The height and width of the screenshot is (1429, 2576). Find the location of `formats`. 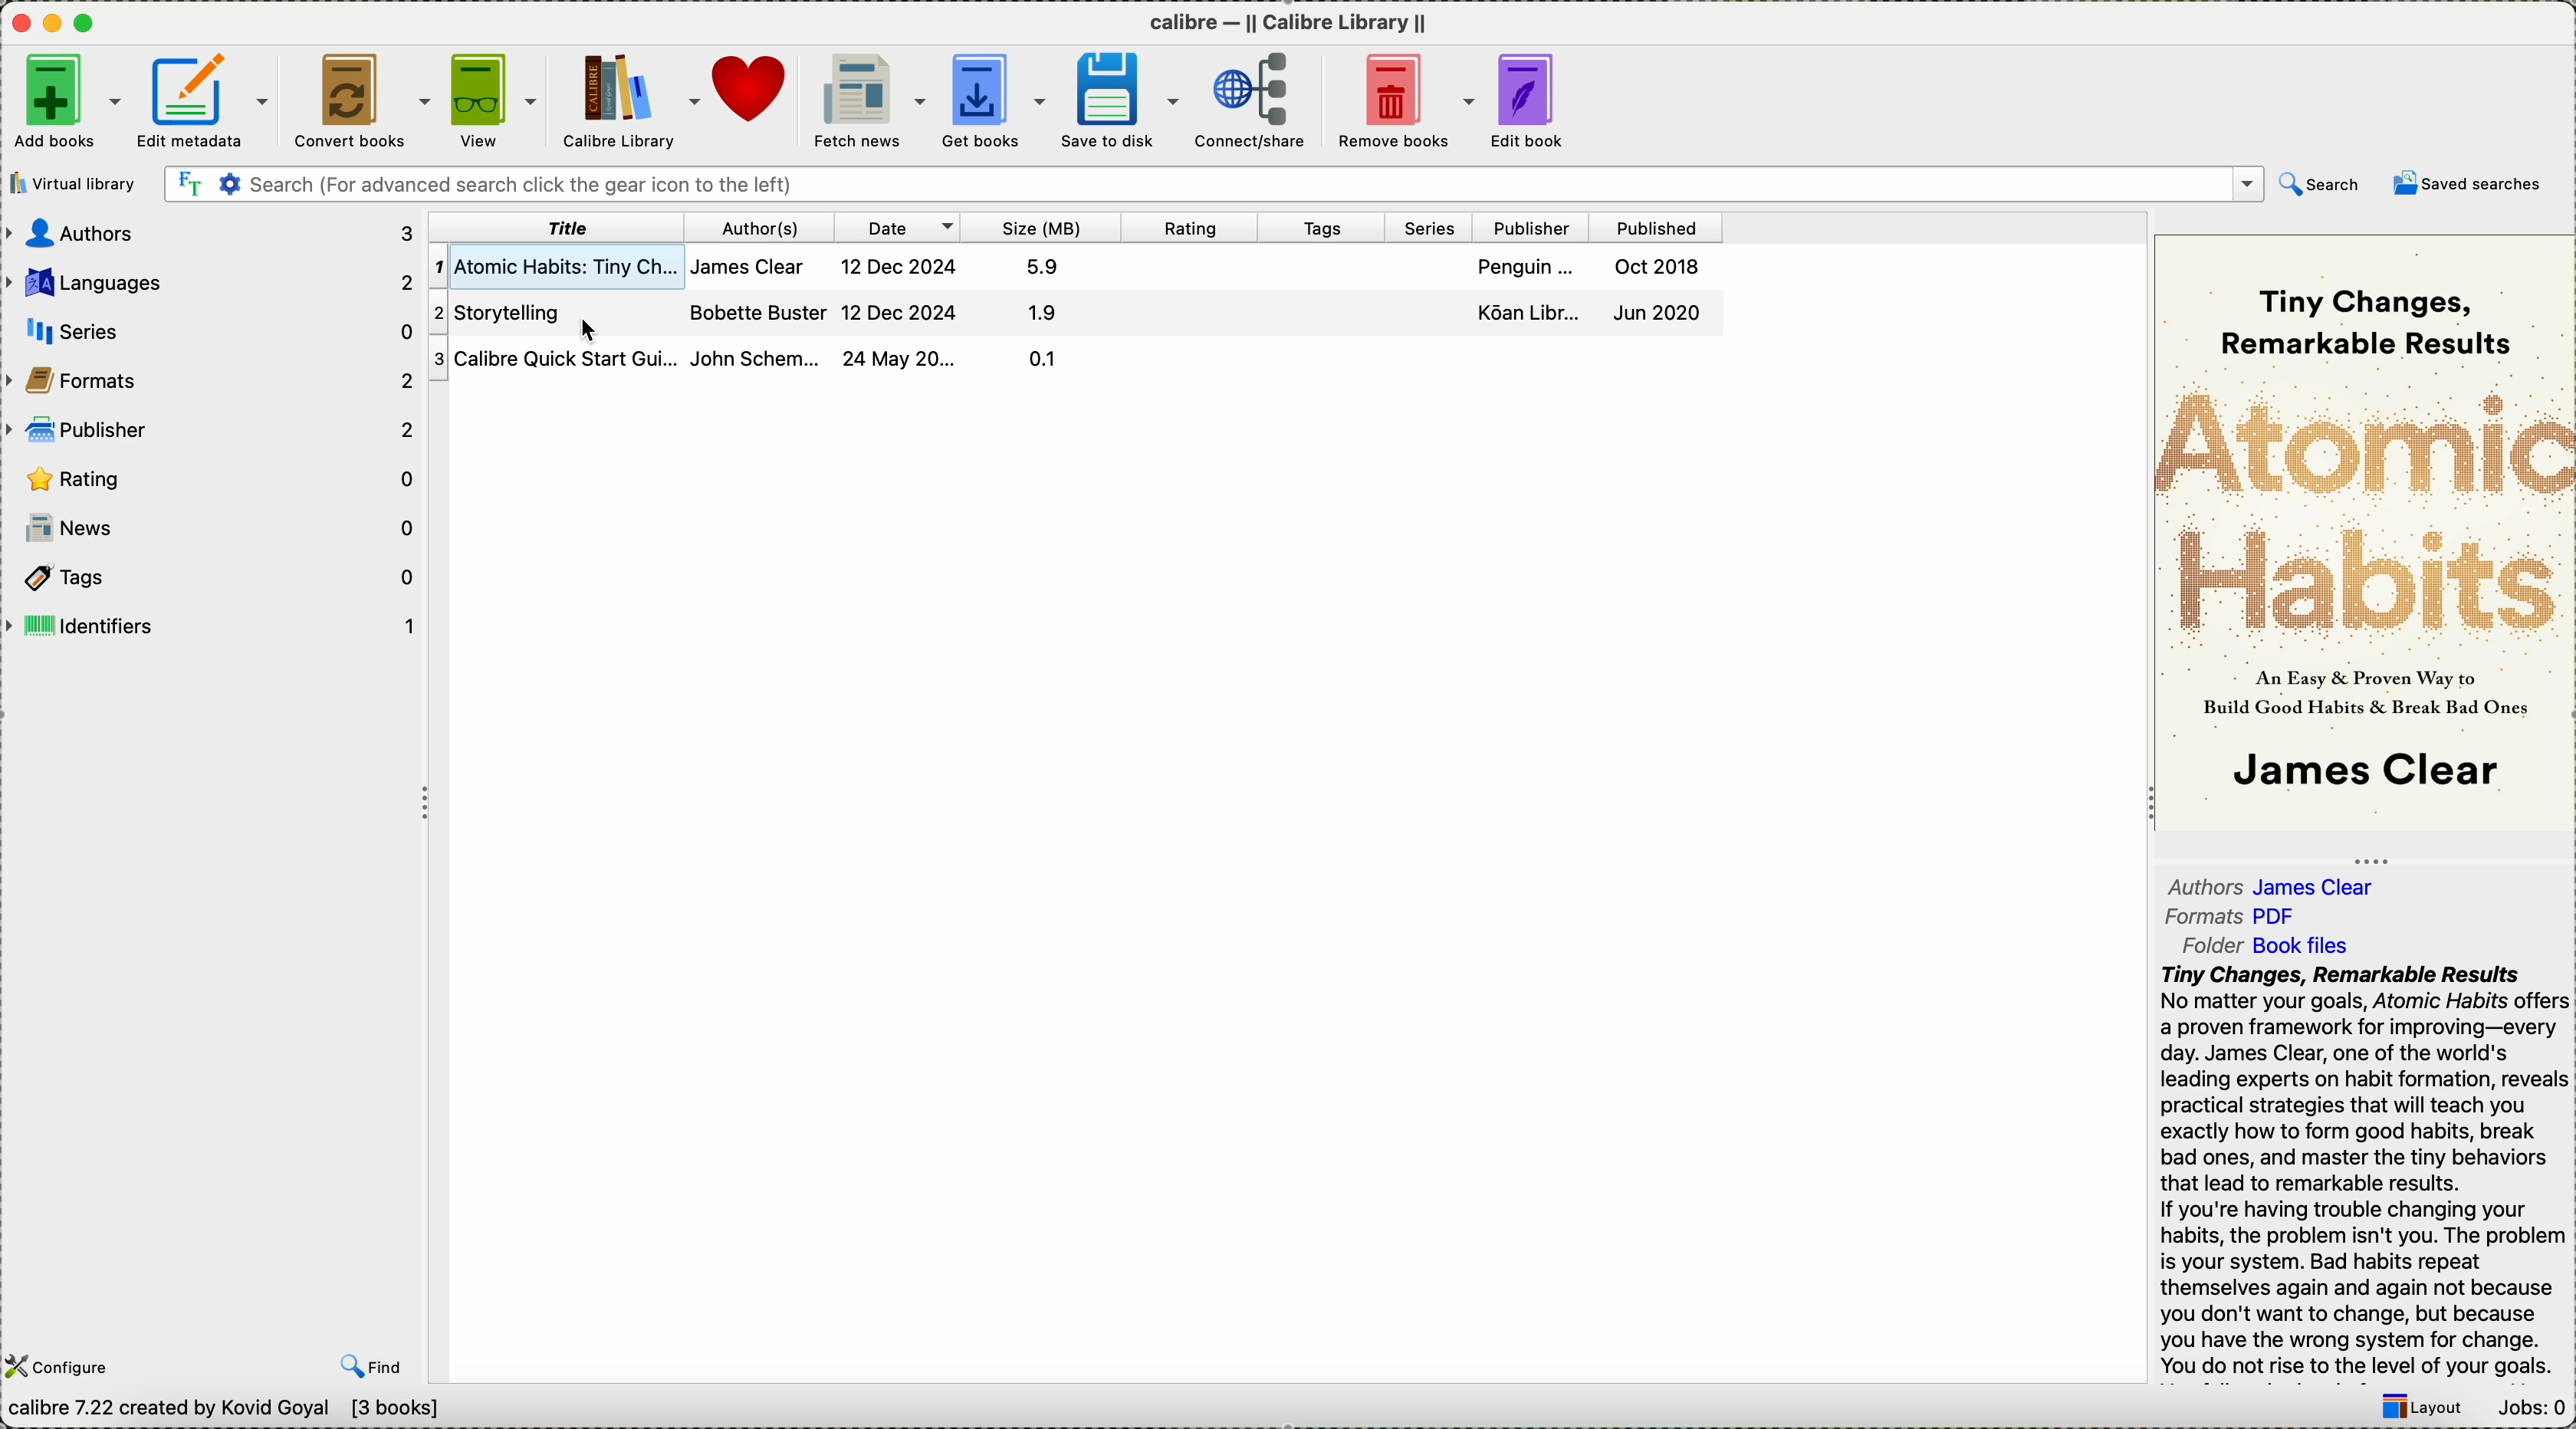

formats is located at coordinates (213, 376).